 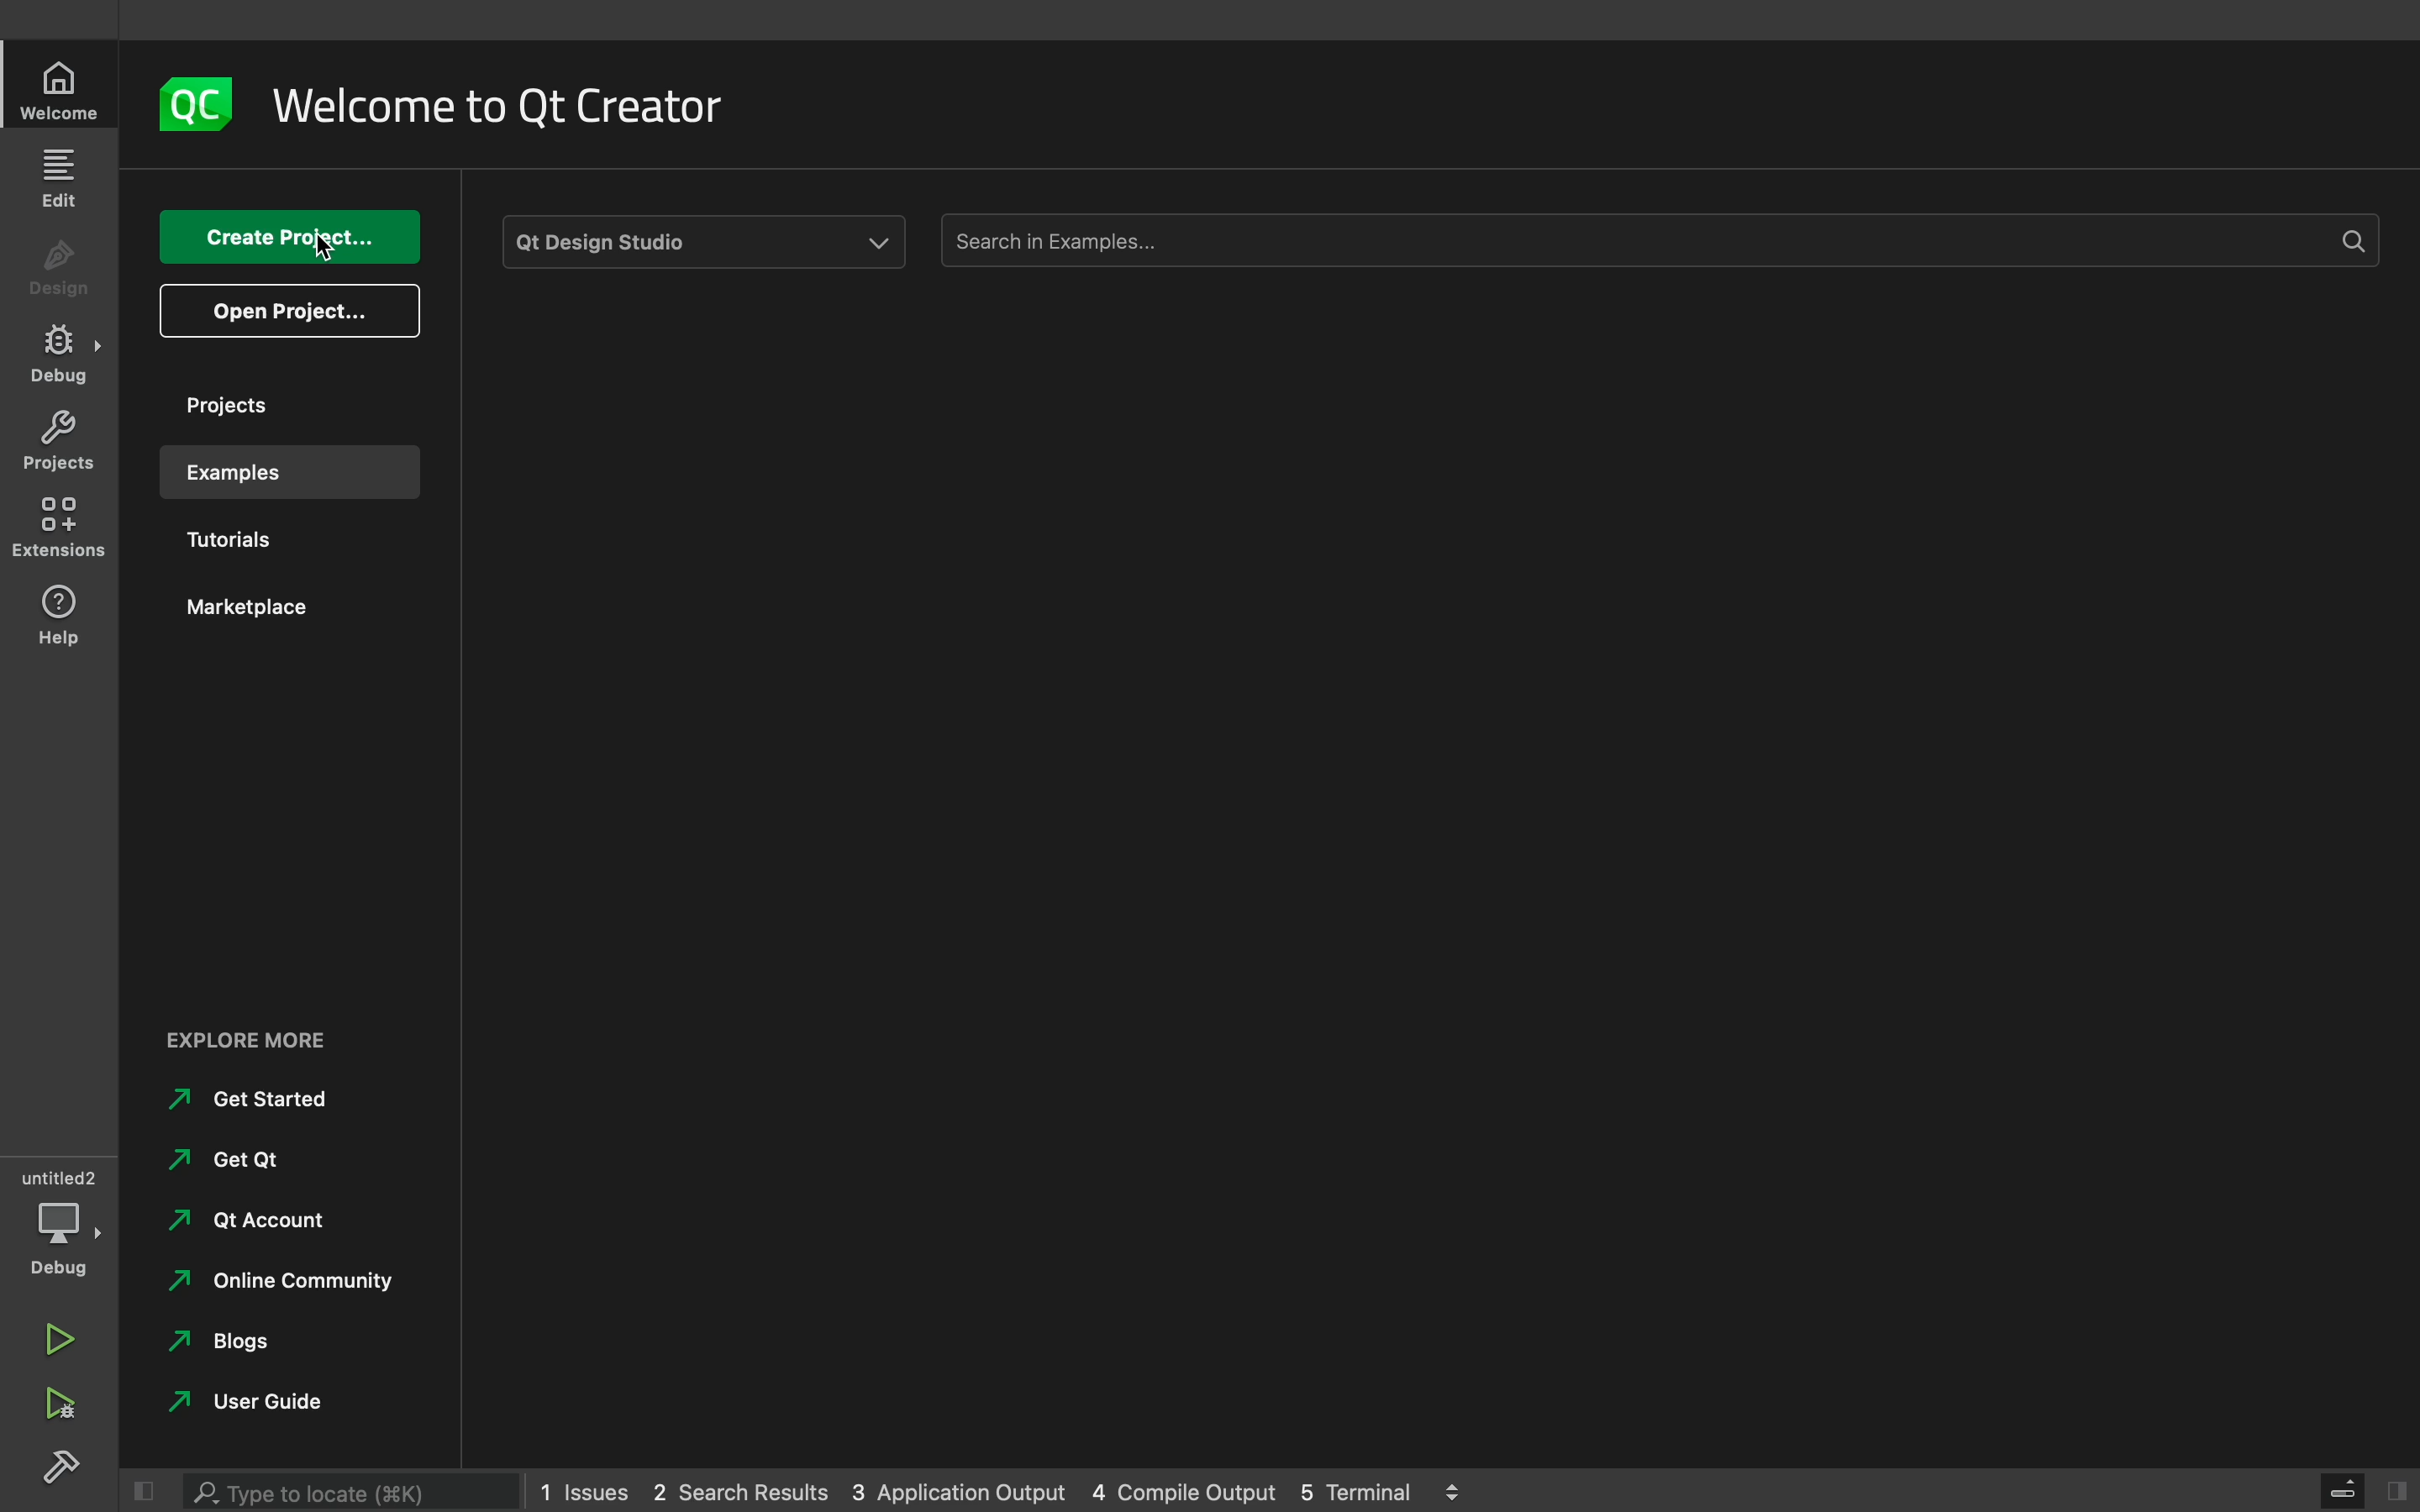 I want to click on open, so click(x=290, y=311).